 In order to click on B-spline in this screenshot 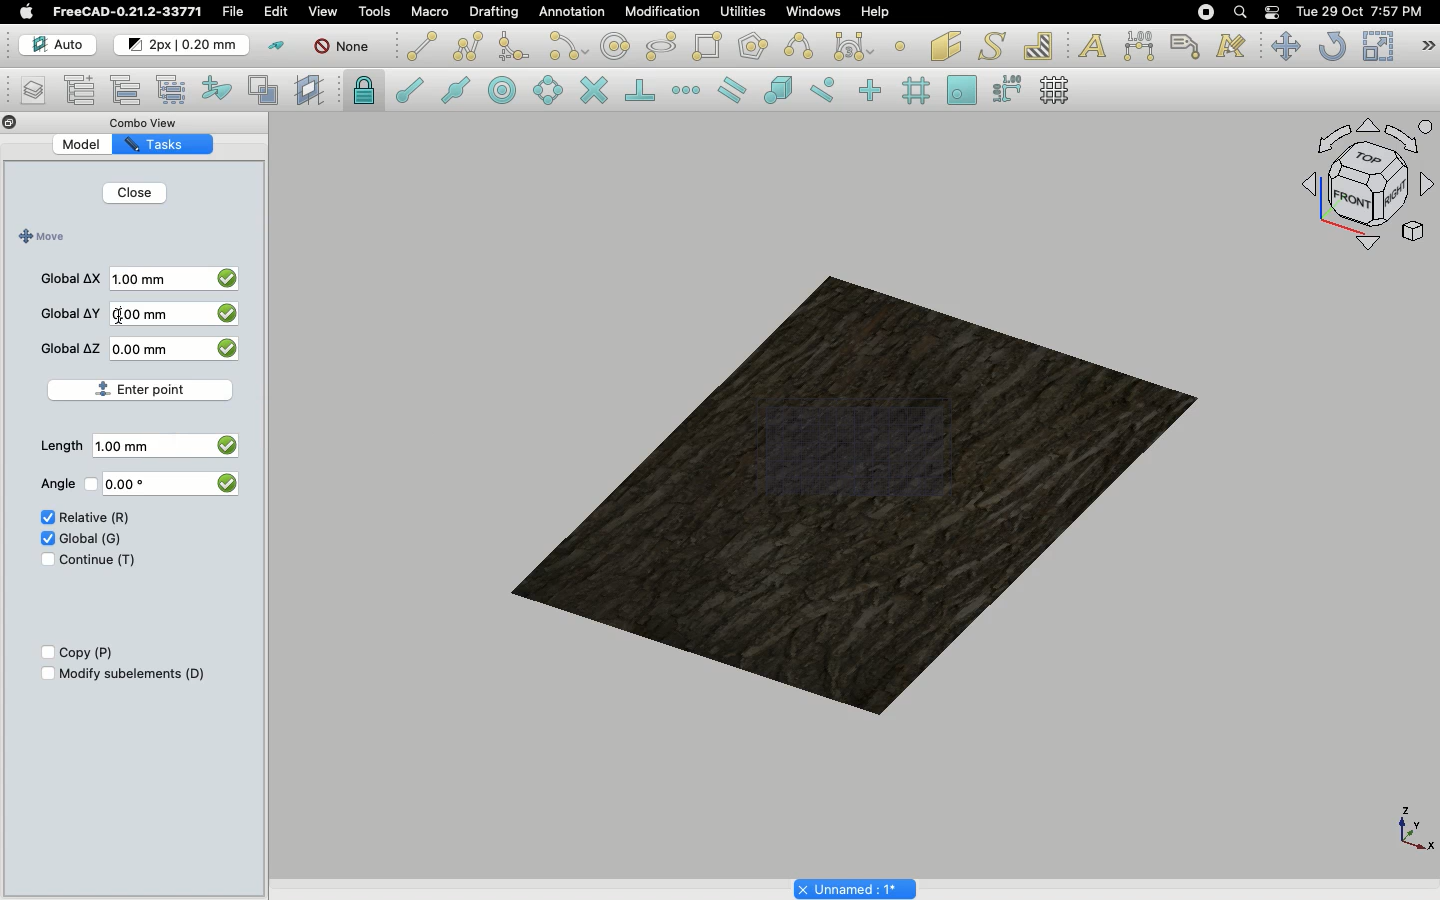, I will do `click(802, 46)`.